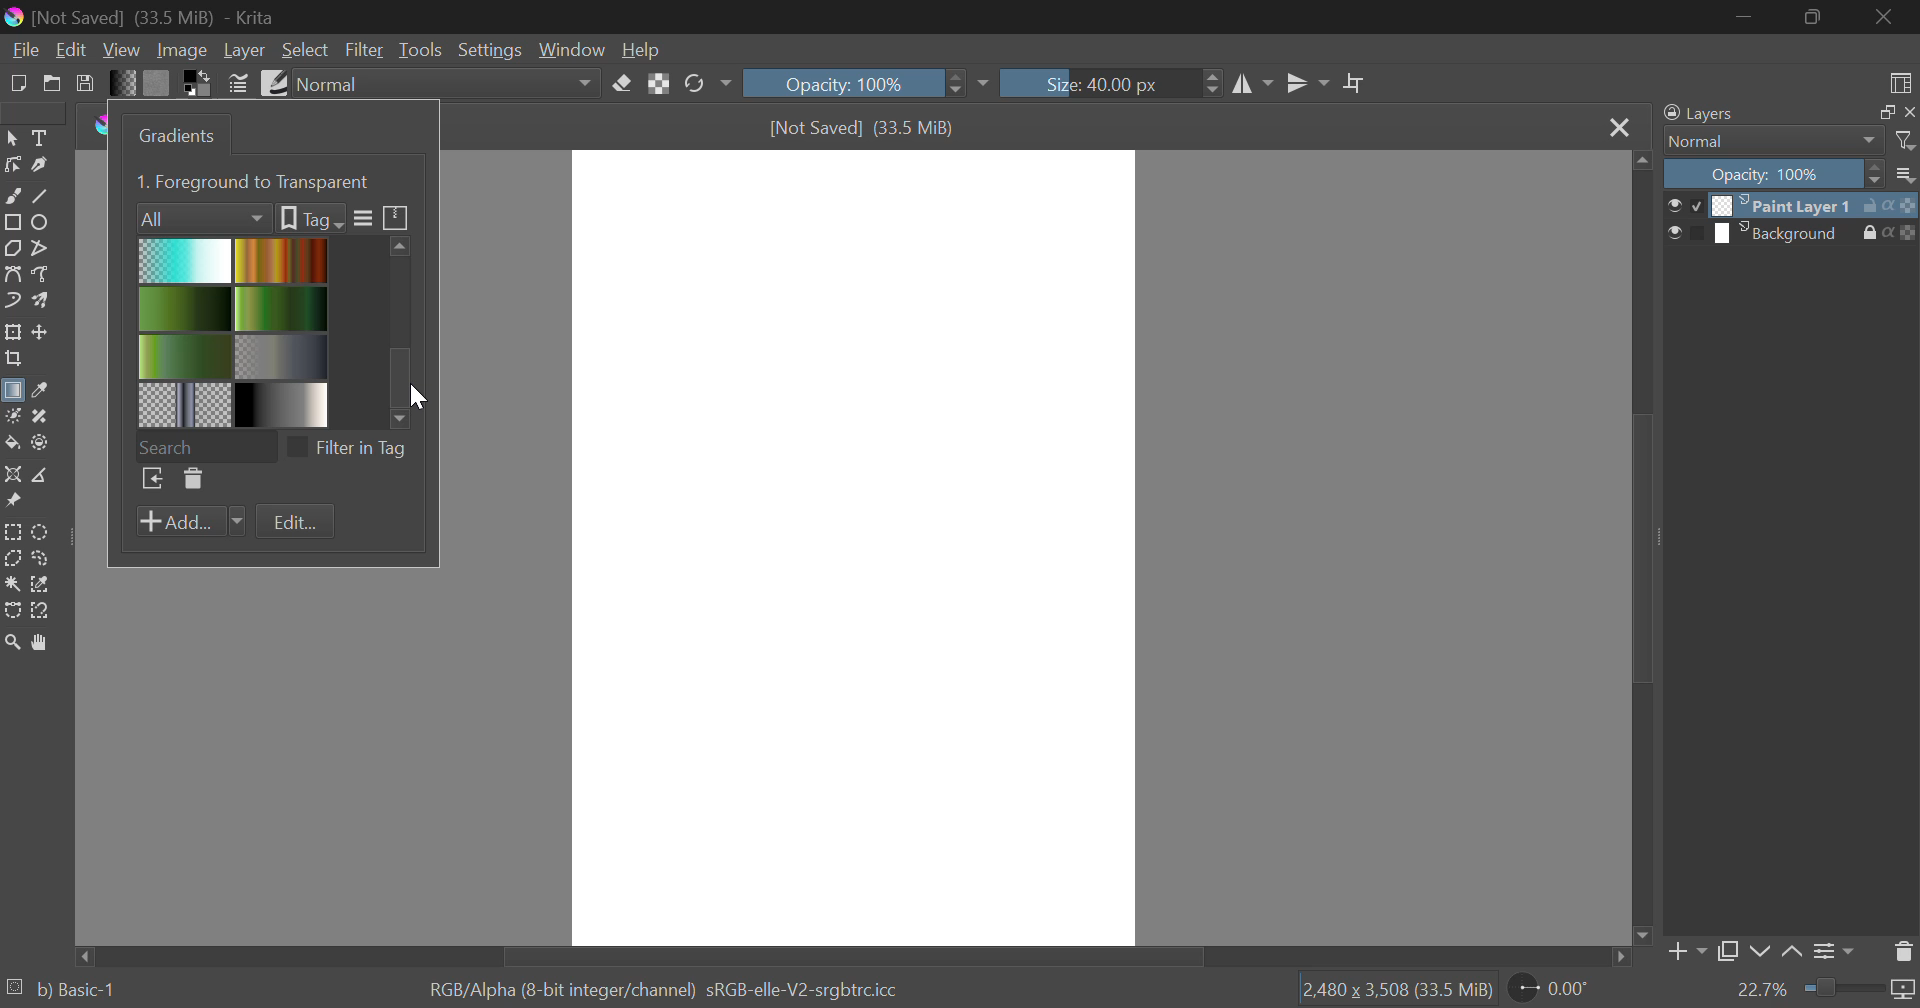 This screenshot has width=1920, height=1008. I want to click on Copy Layer, so click(1728, 955).